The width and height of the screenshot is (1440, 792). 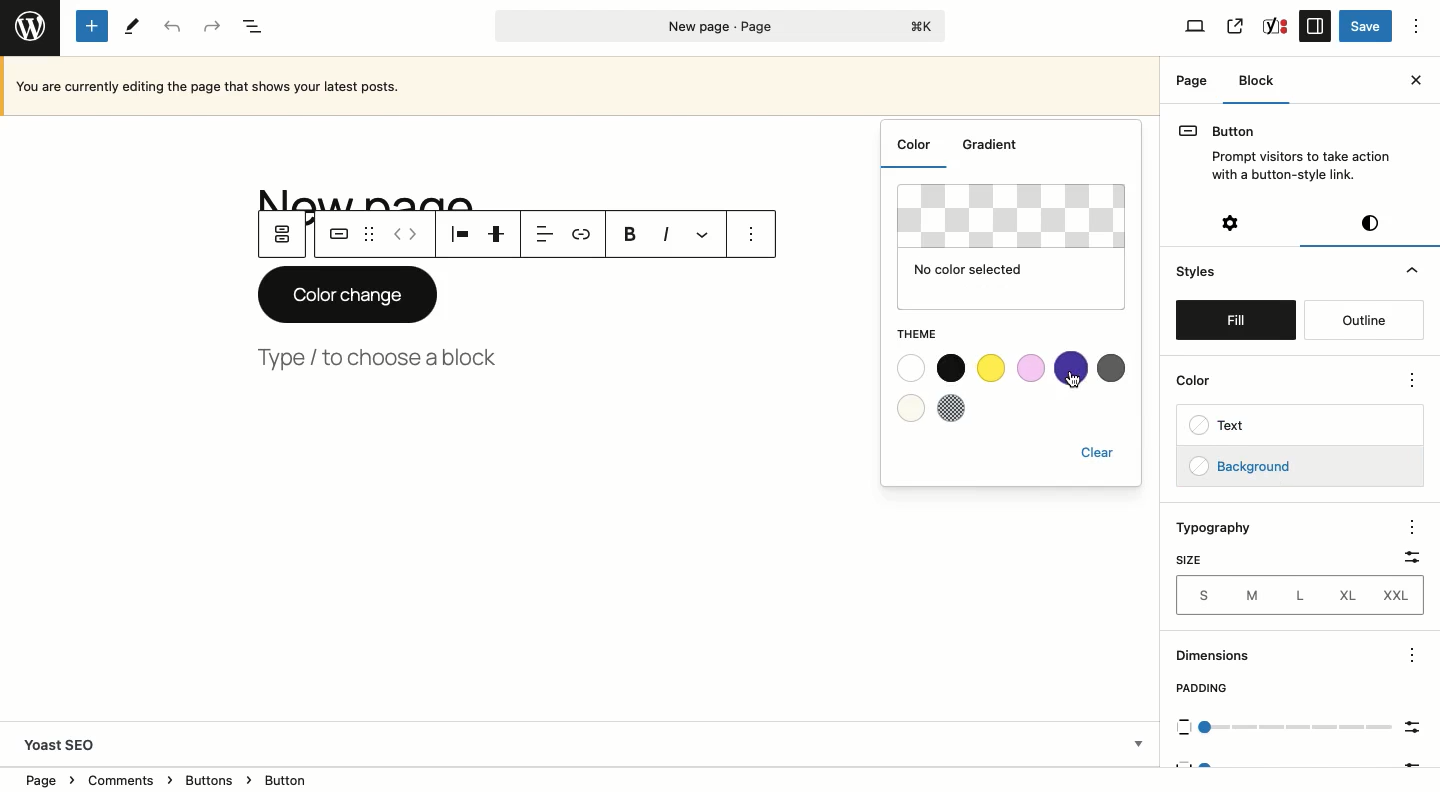 I want to click on Yellow, so click(x=992, y=367).